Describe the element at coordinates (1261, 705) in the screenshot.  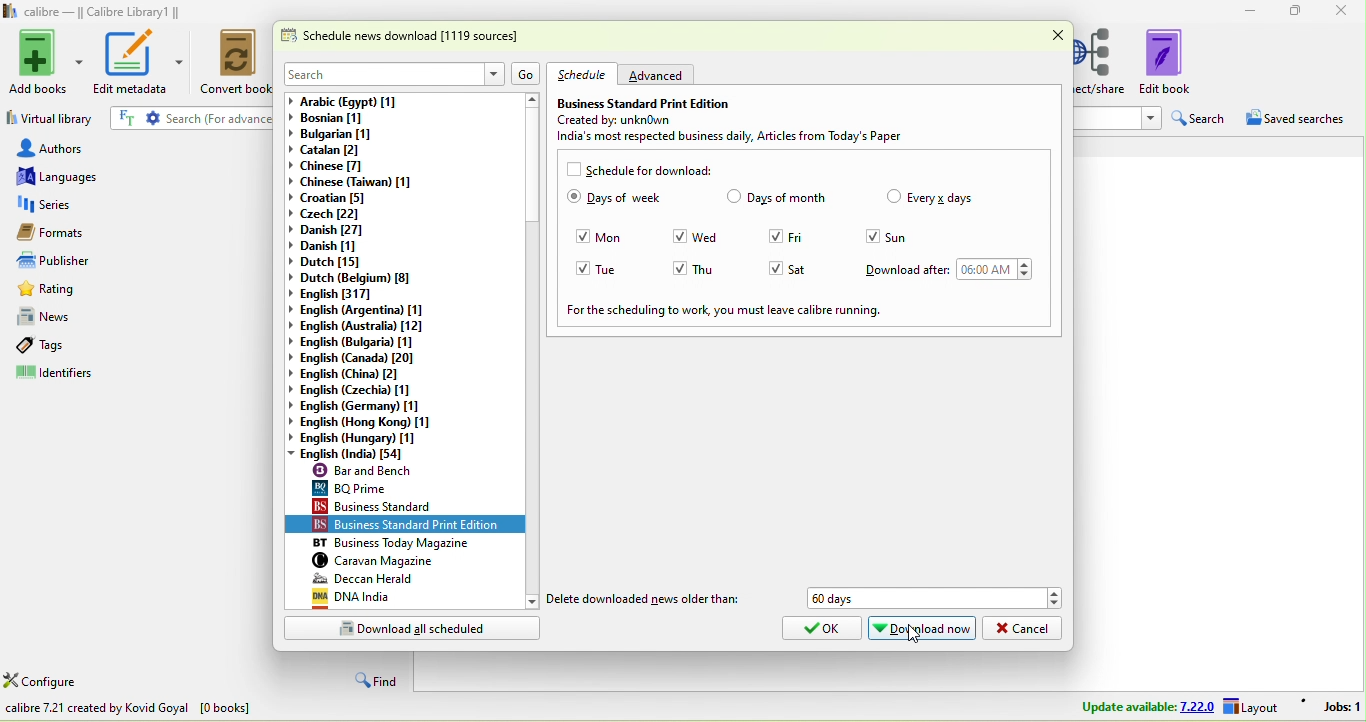
I see `layout` at that location.